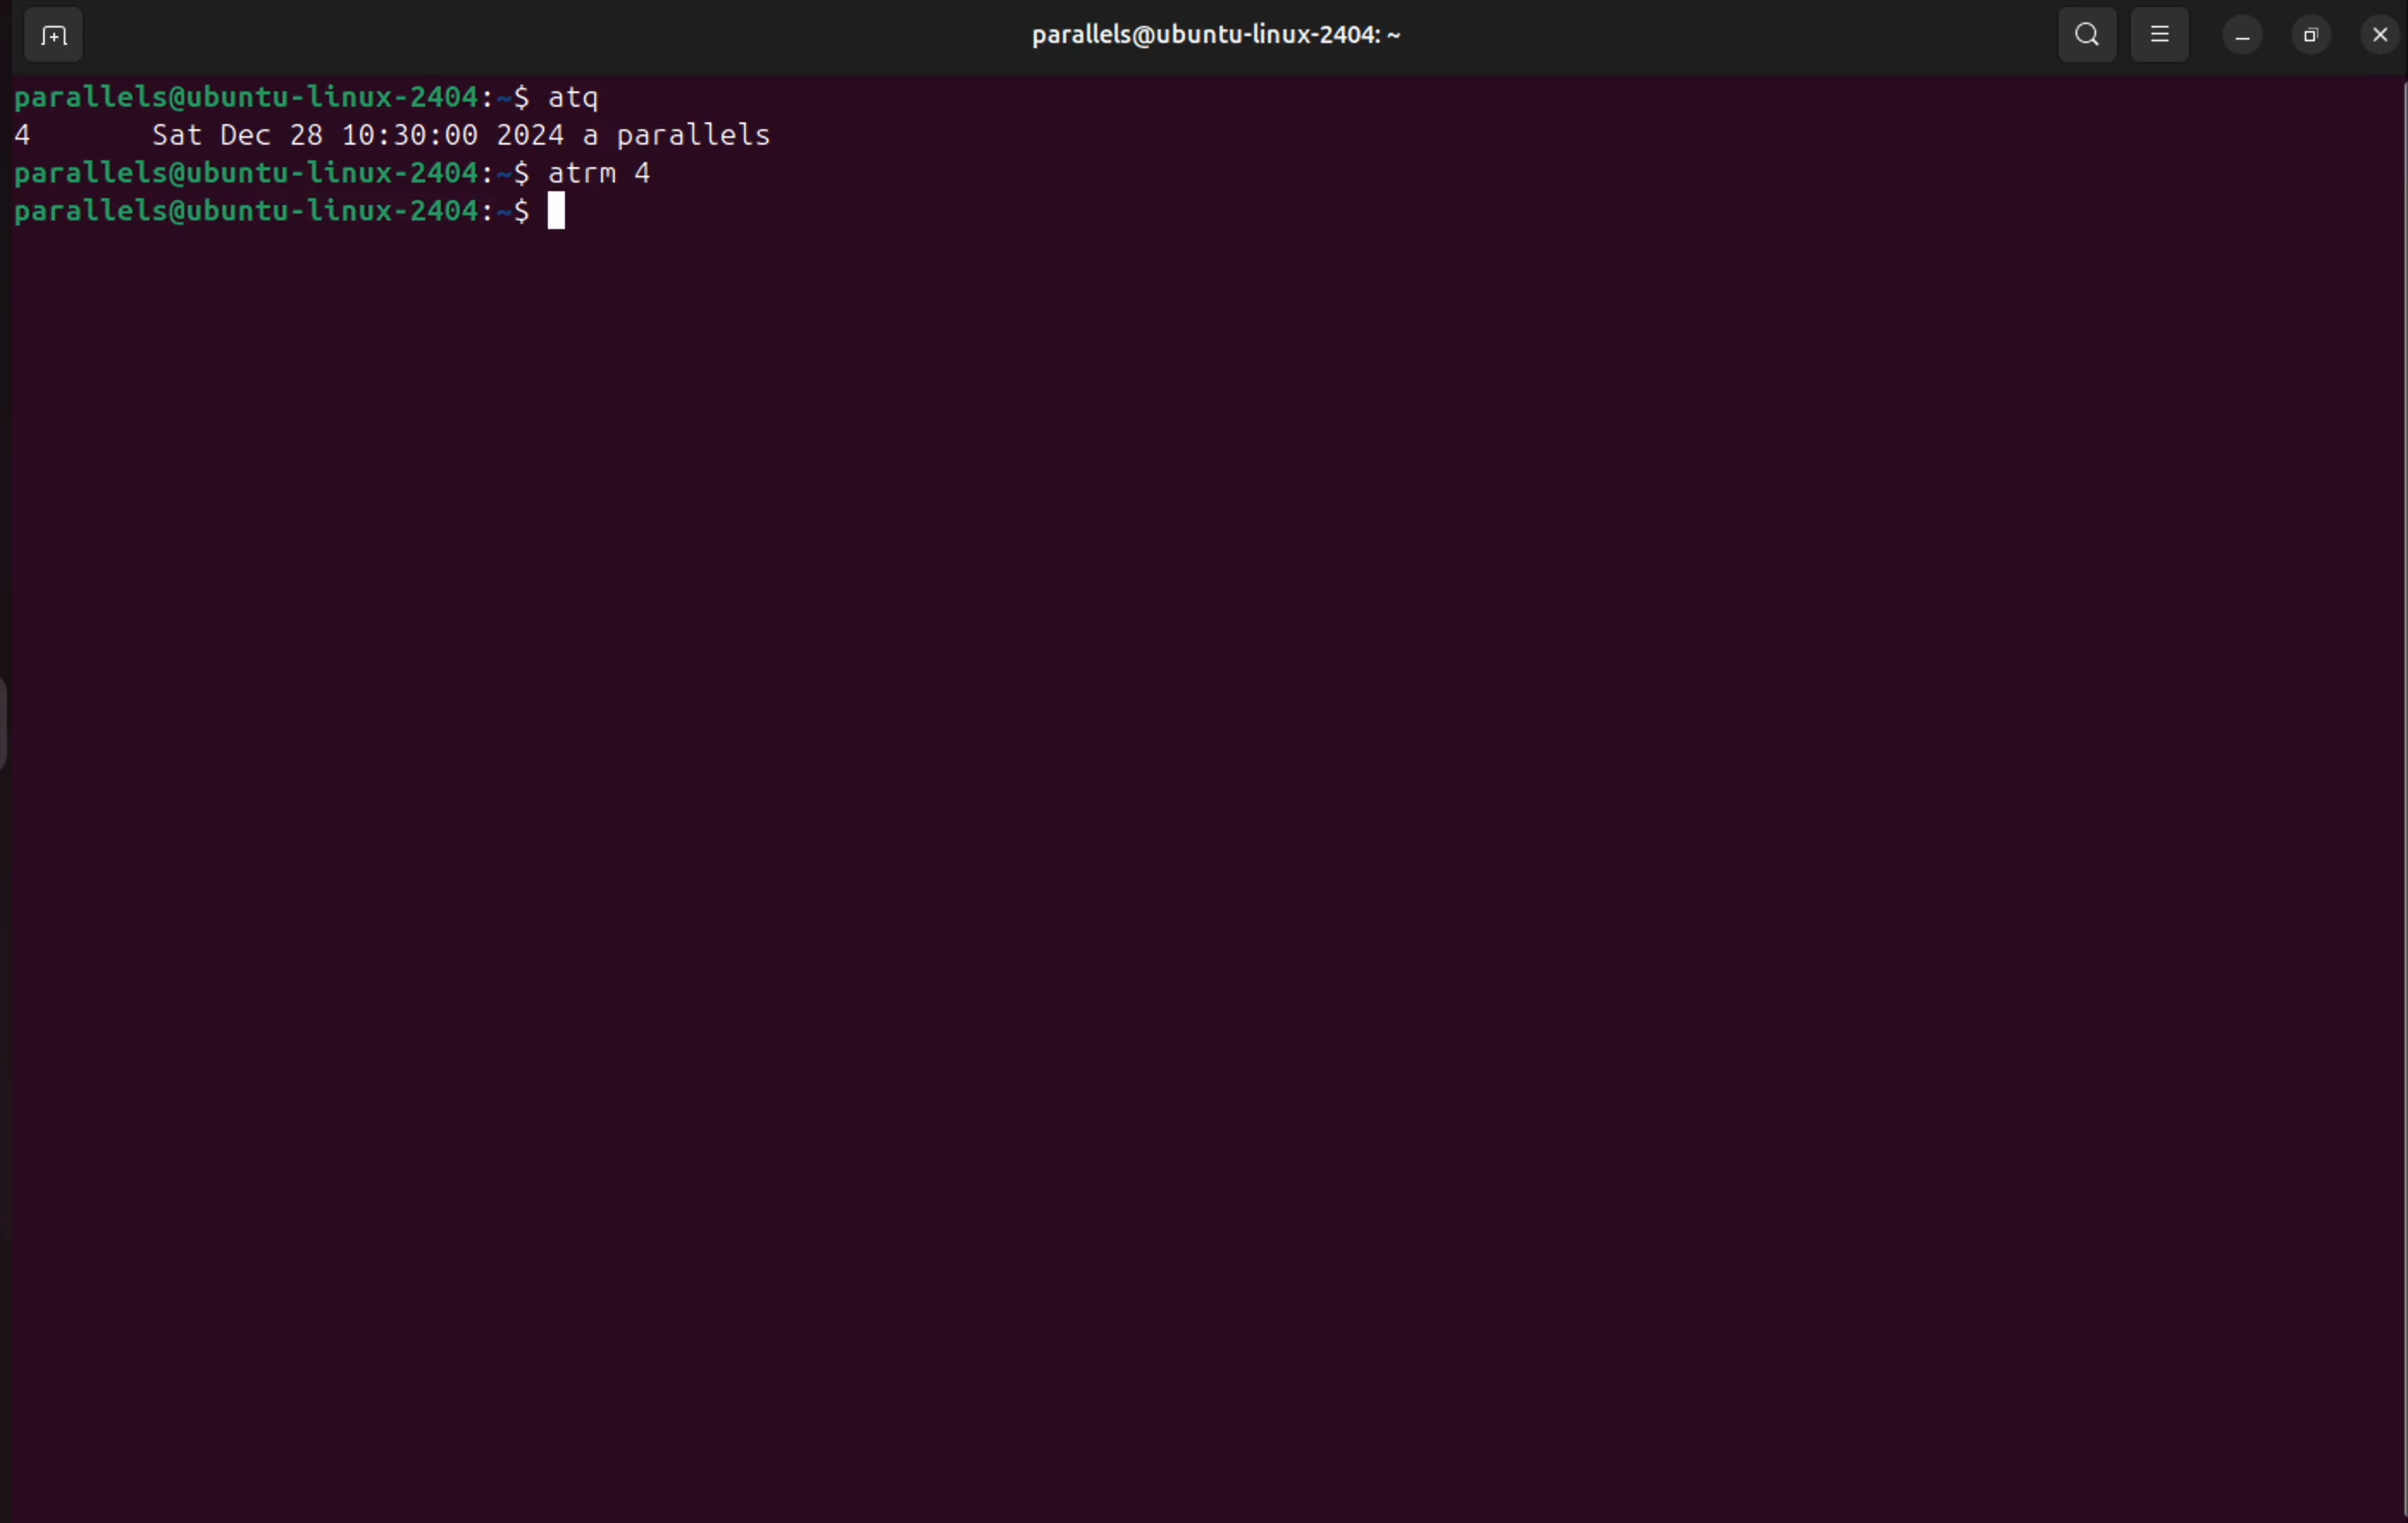 The width and height of the screenshot is (2408, 1523). I want to click on Atrm 4, so click(619, 169).